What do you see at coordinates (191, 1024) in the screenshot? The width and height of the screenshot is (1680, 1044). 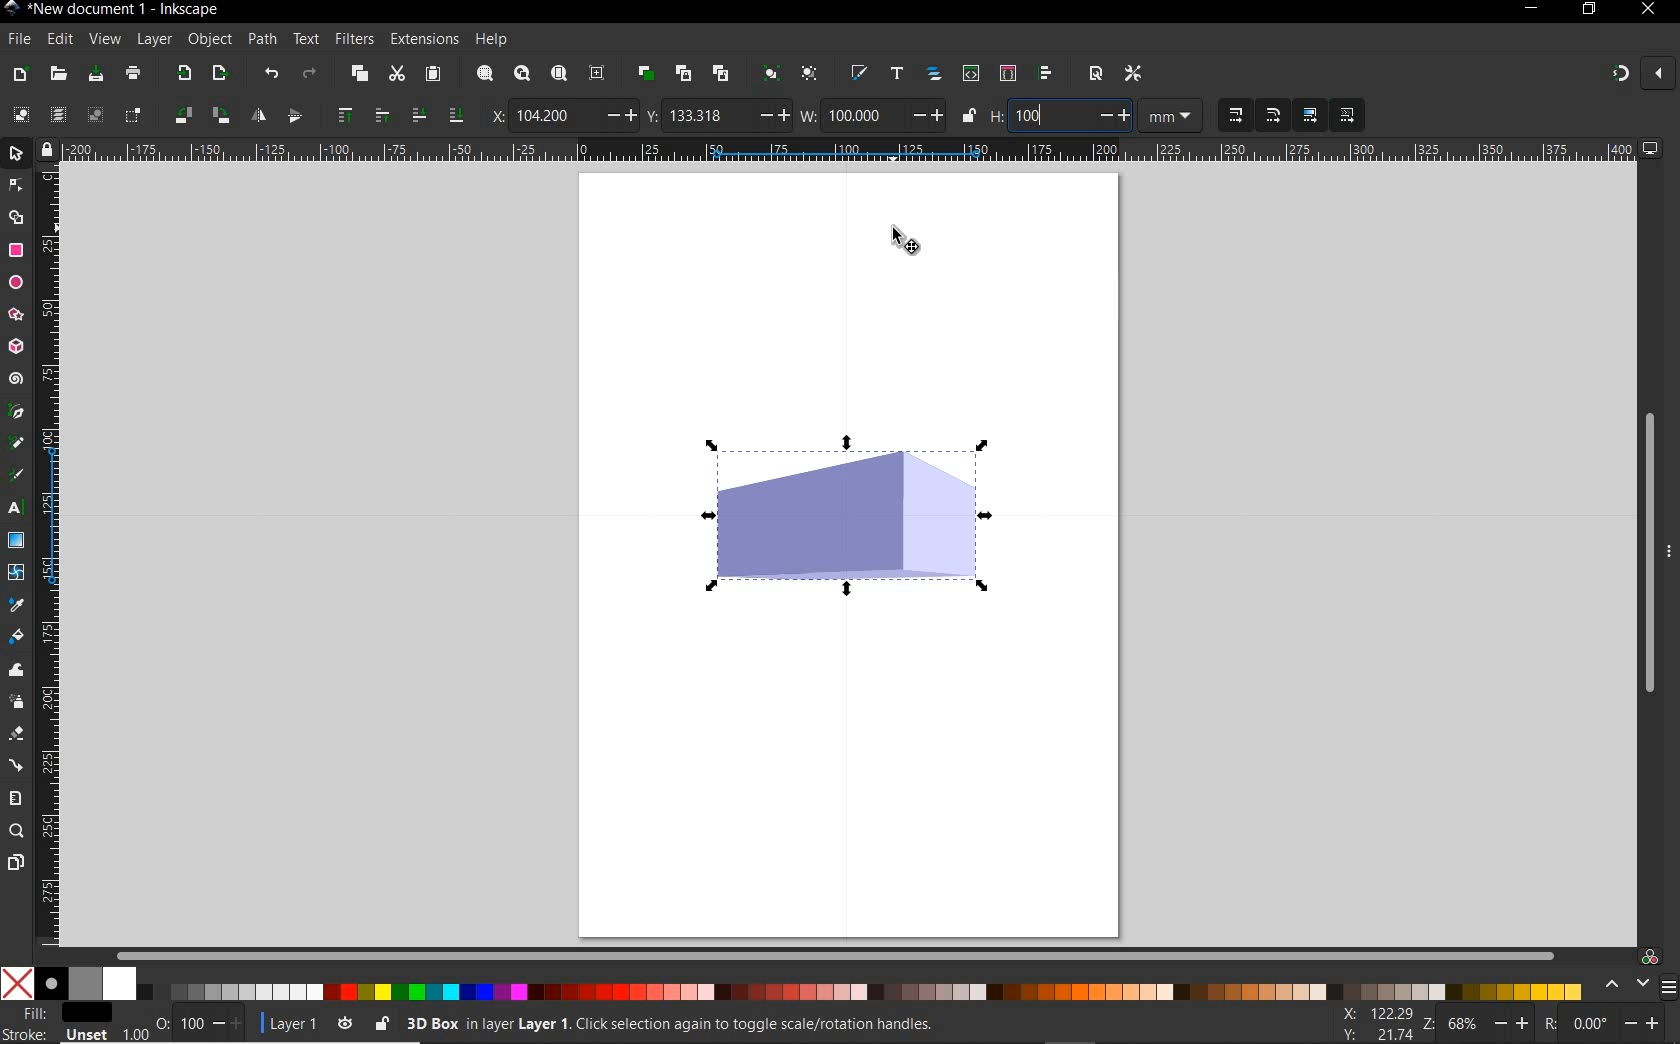 I see `100` at bounding box center [191, 1024].